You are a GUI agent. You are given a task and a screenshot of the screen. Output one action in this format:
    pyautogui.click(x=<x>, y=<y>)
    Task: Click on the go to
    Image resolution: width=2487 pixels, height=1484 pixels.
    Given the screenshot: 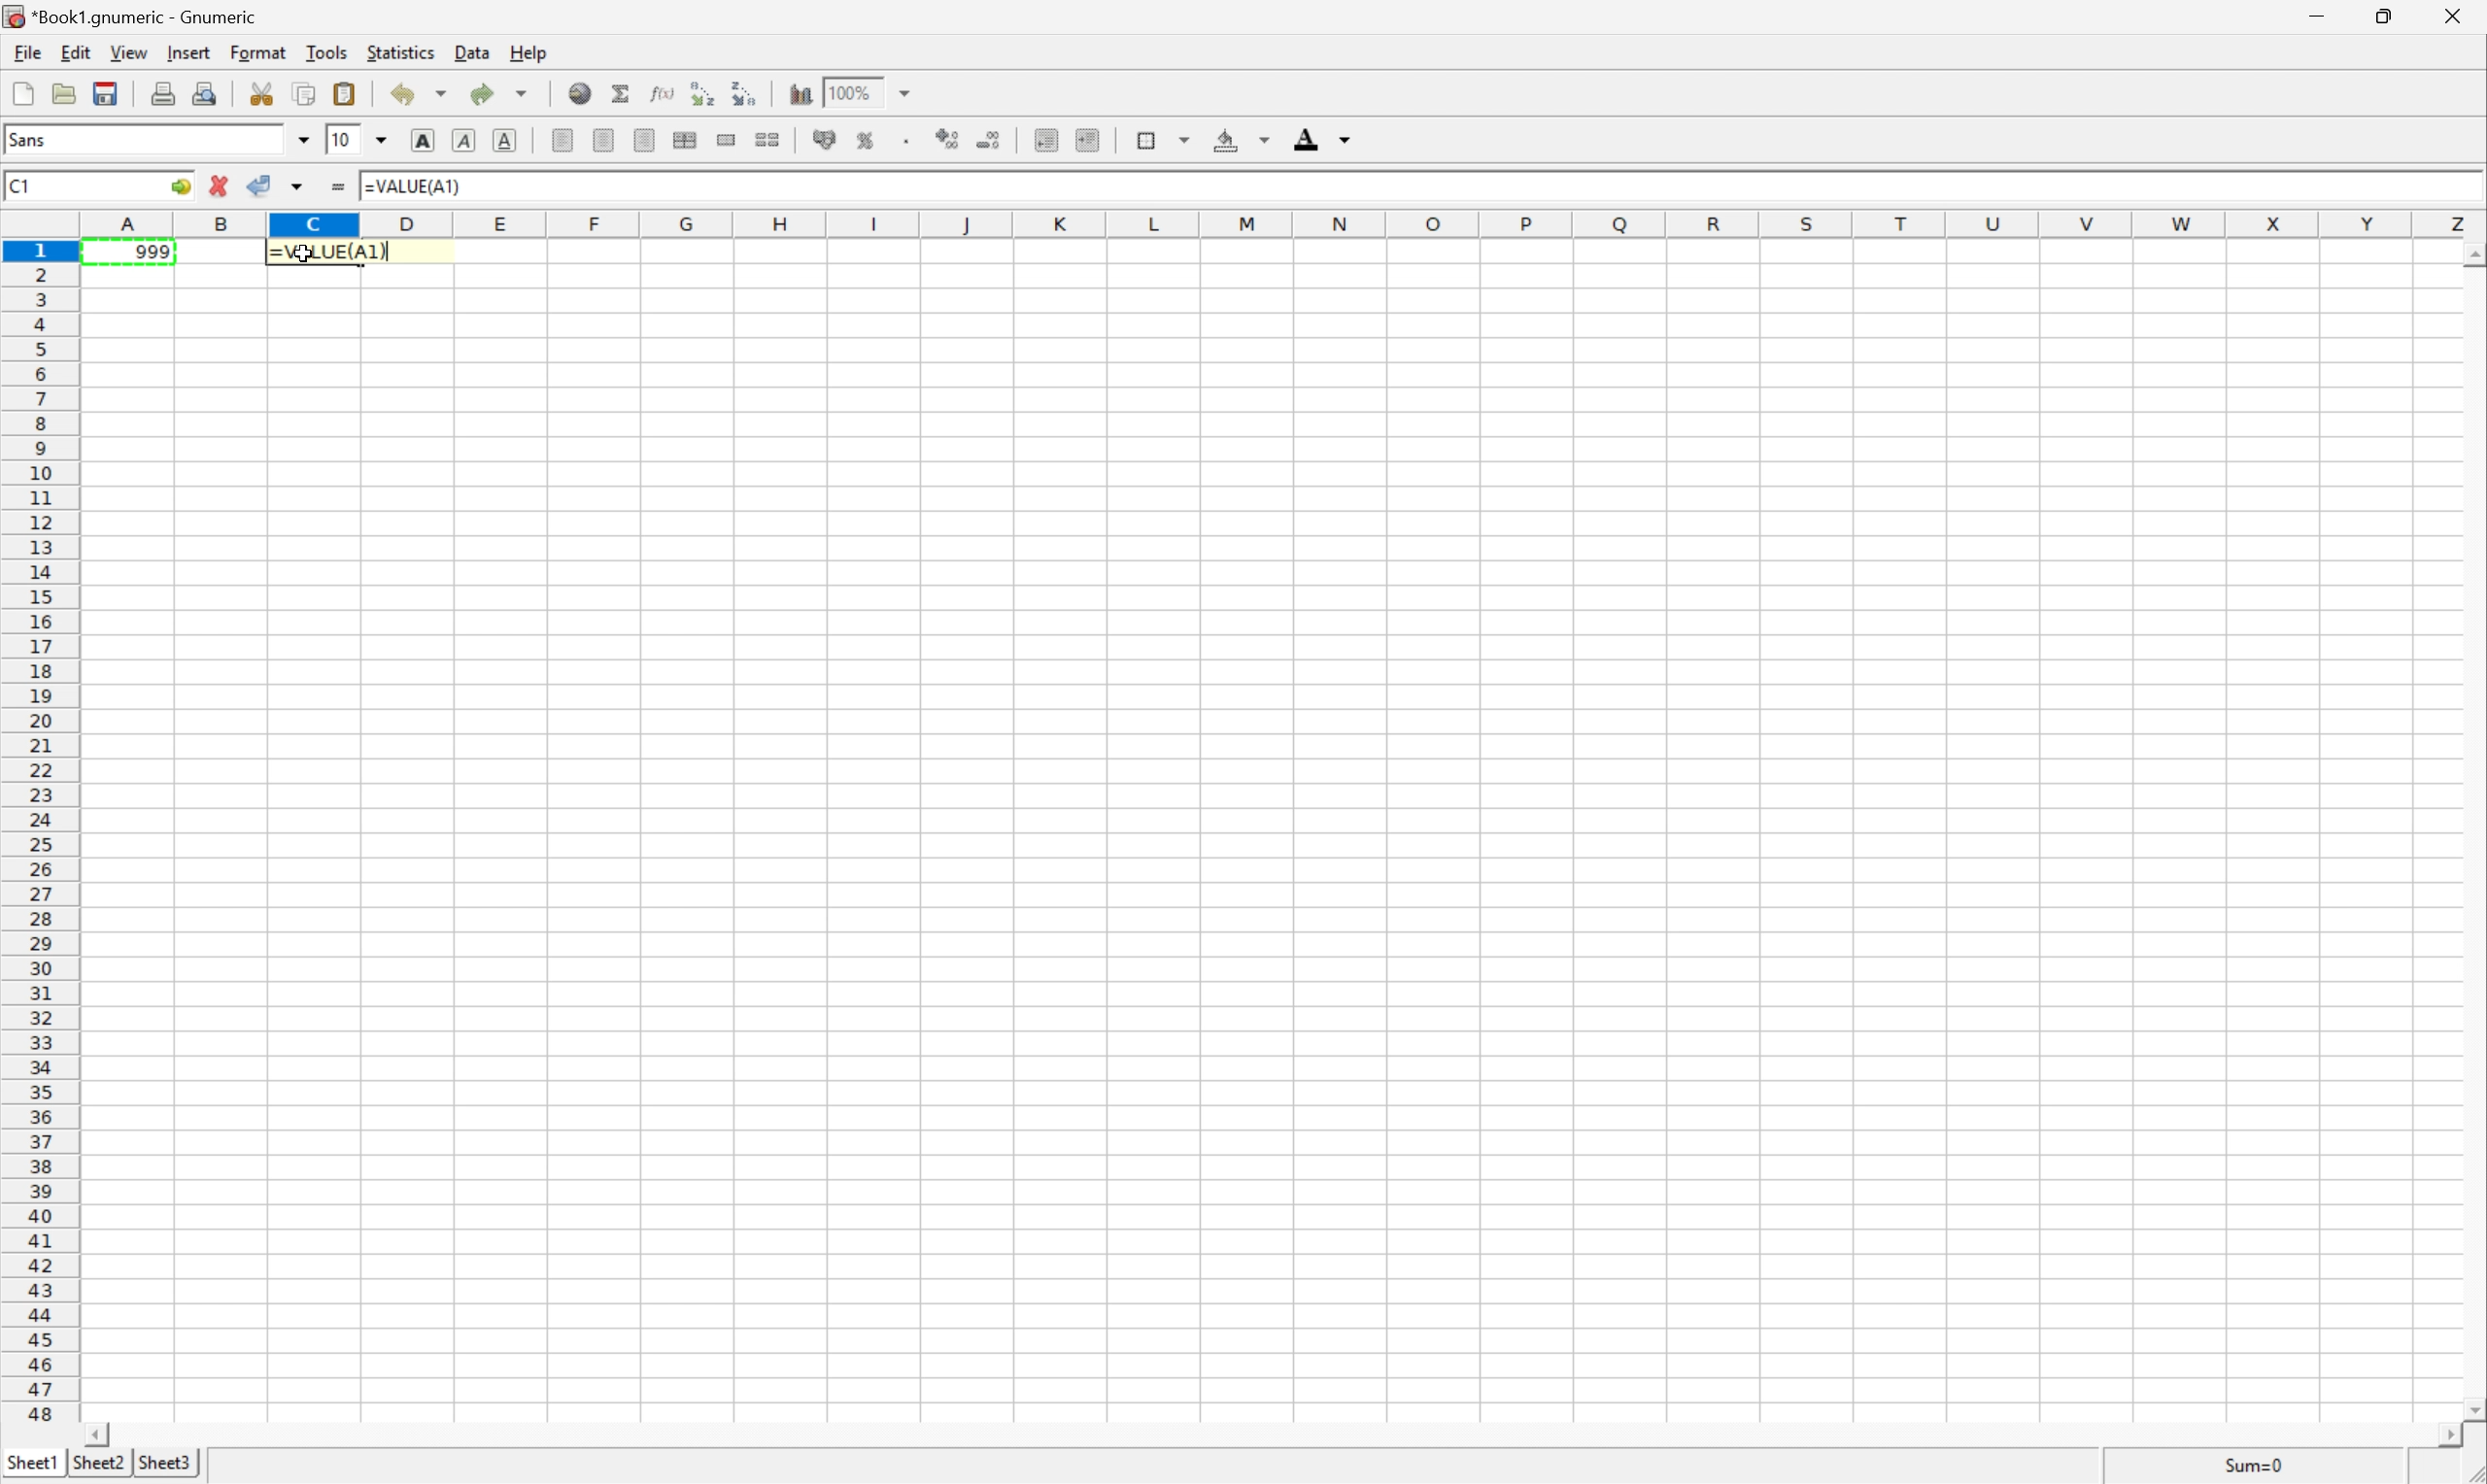 What is the action you would take?
    pyautogui.click(x=184, y=186)
    